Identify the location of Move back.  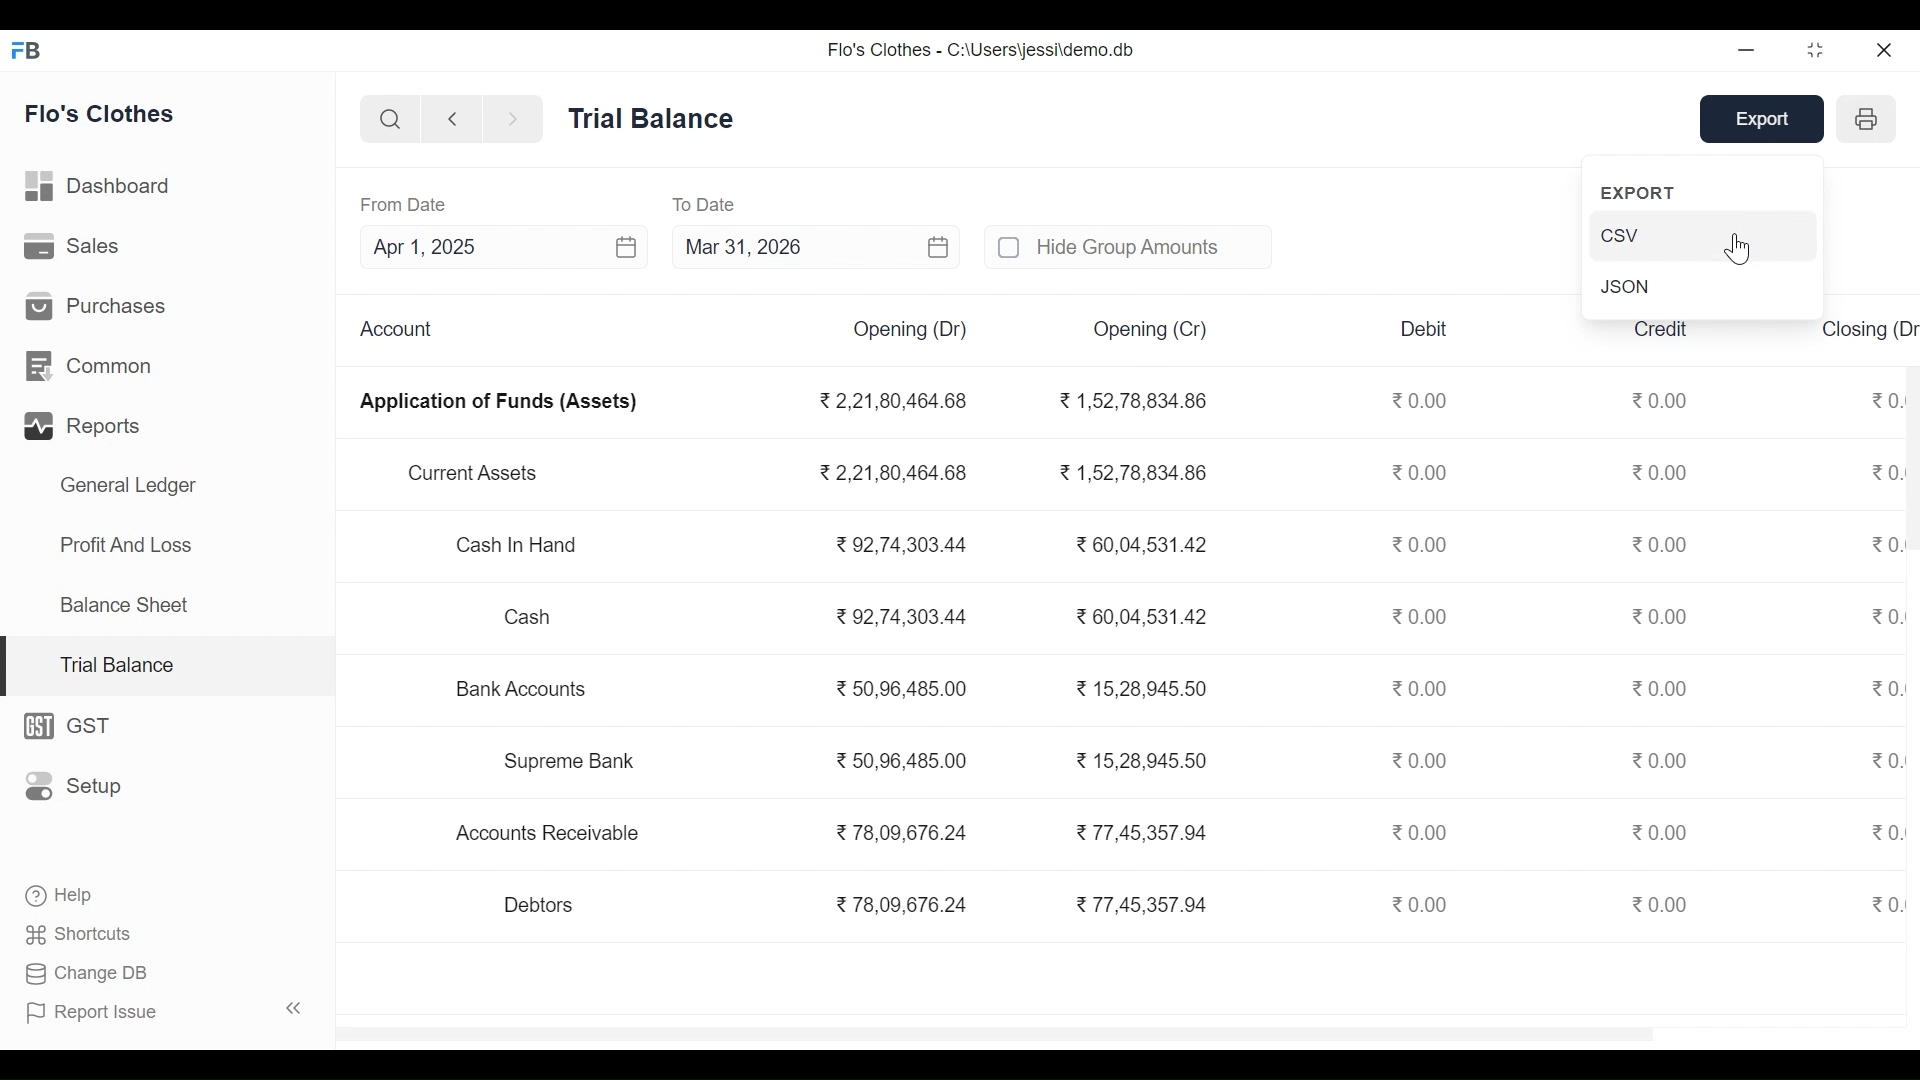
(450, 118).